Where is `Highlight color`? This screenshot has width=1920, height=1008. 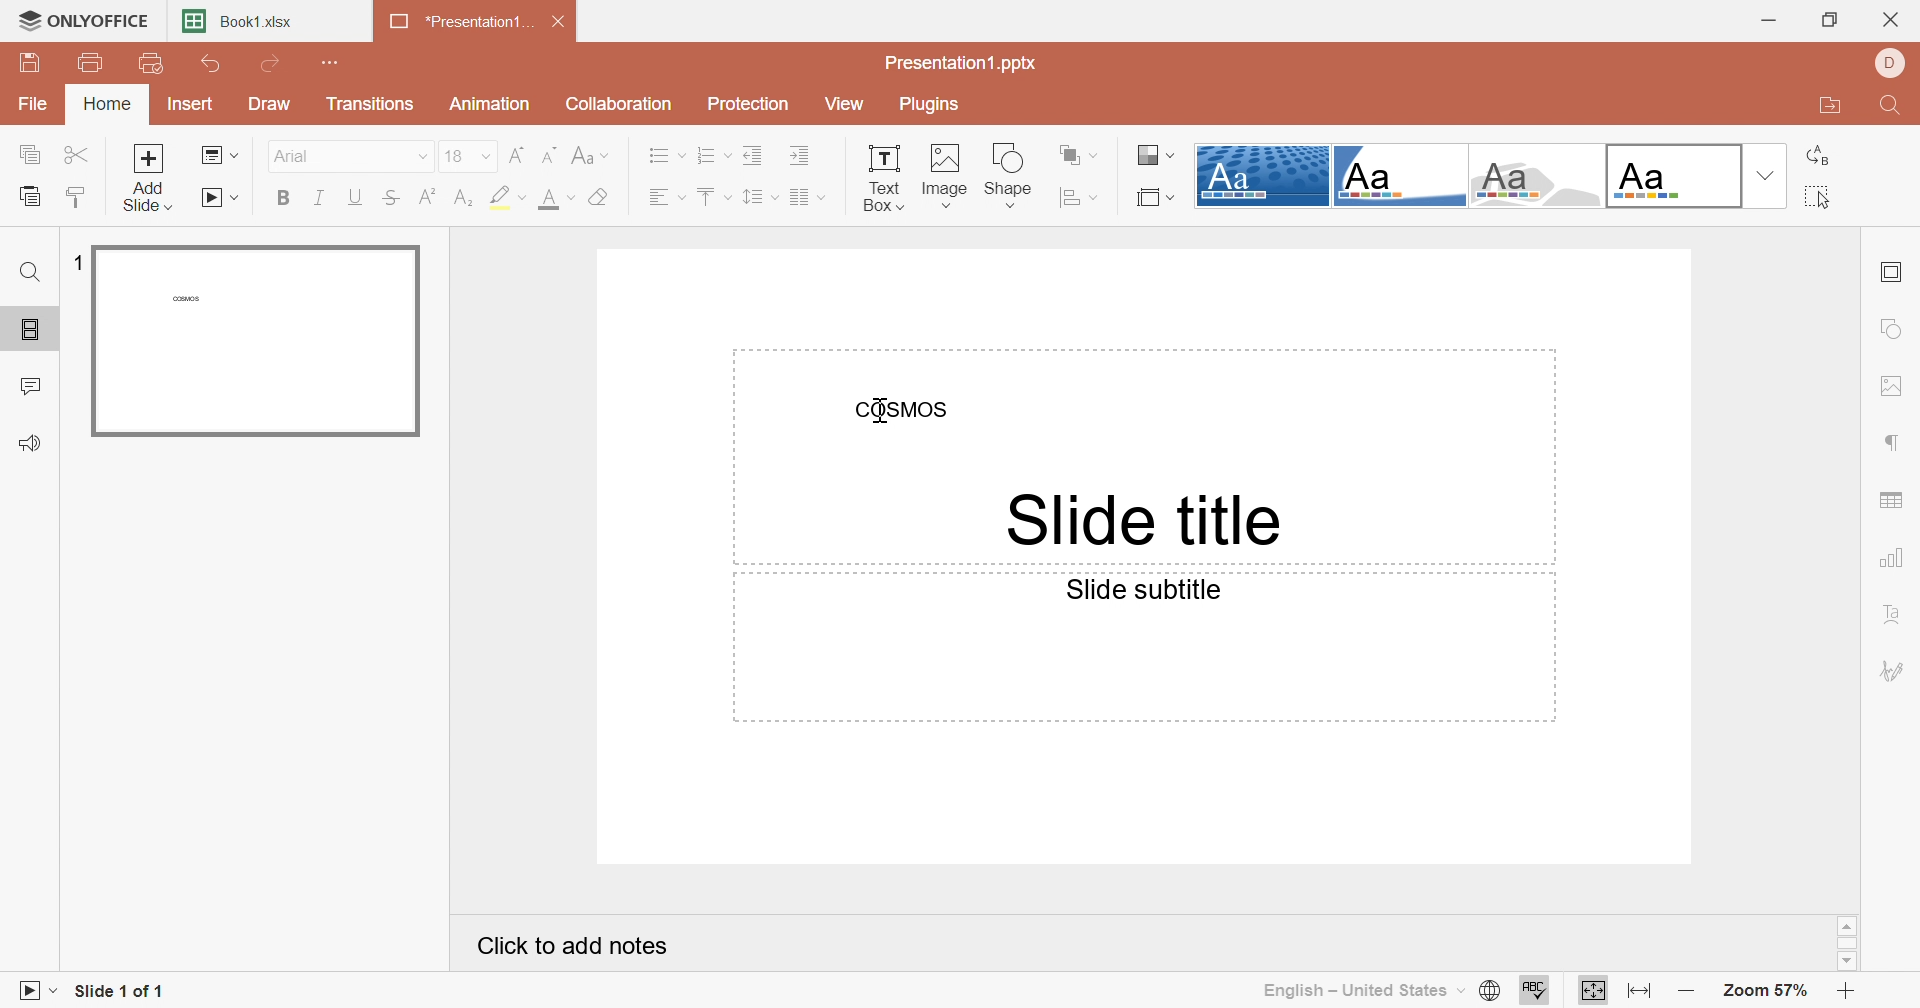 Highlight color is located at coordinates (507, 197).